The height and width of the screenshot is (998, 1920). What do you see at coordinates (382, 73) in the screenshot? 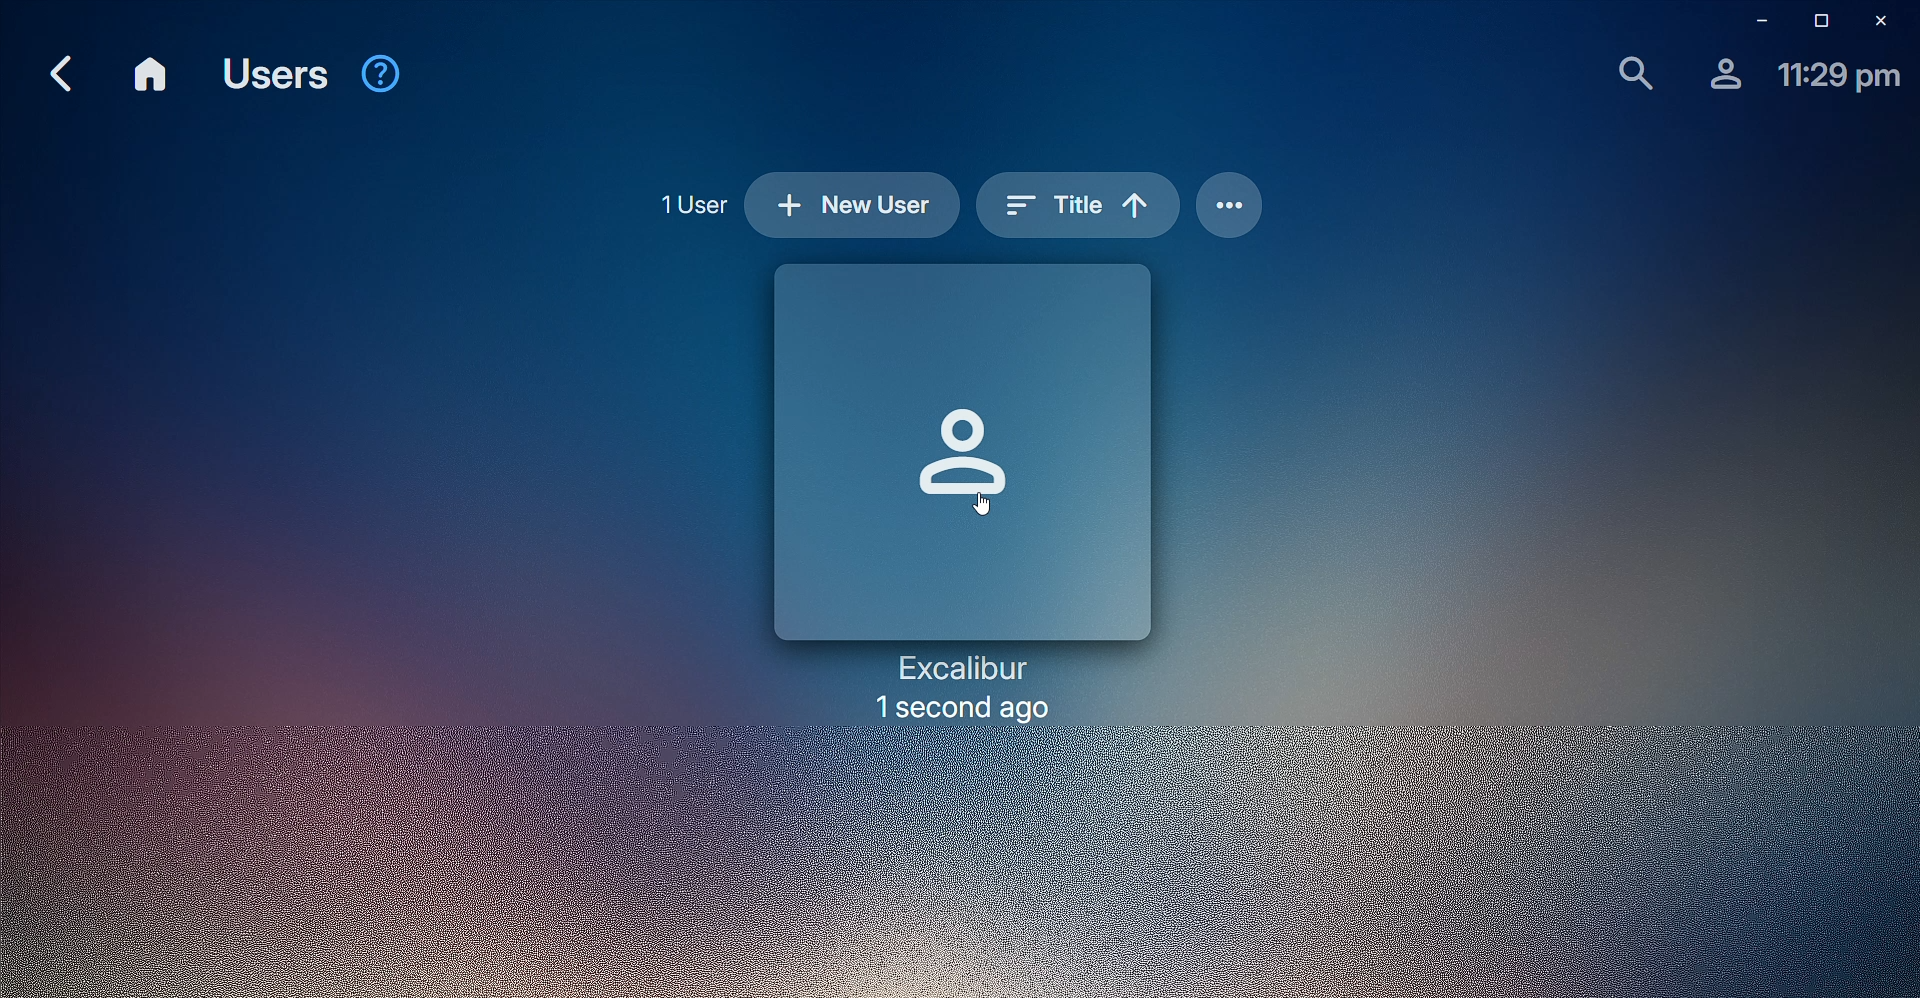
I see `Help` at bounding box center [382, 73].